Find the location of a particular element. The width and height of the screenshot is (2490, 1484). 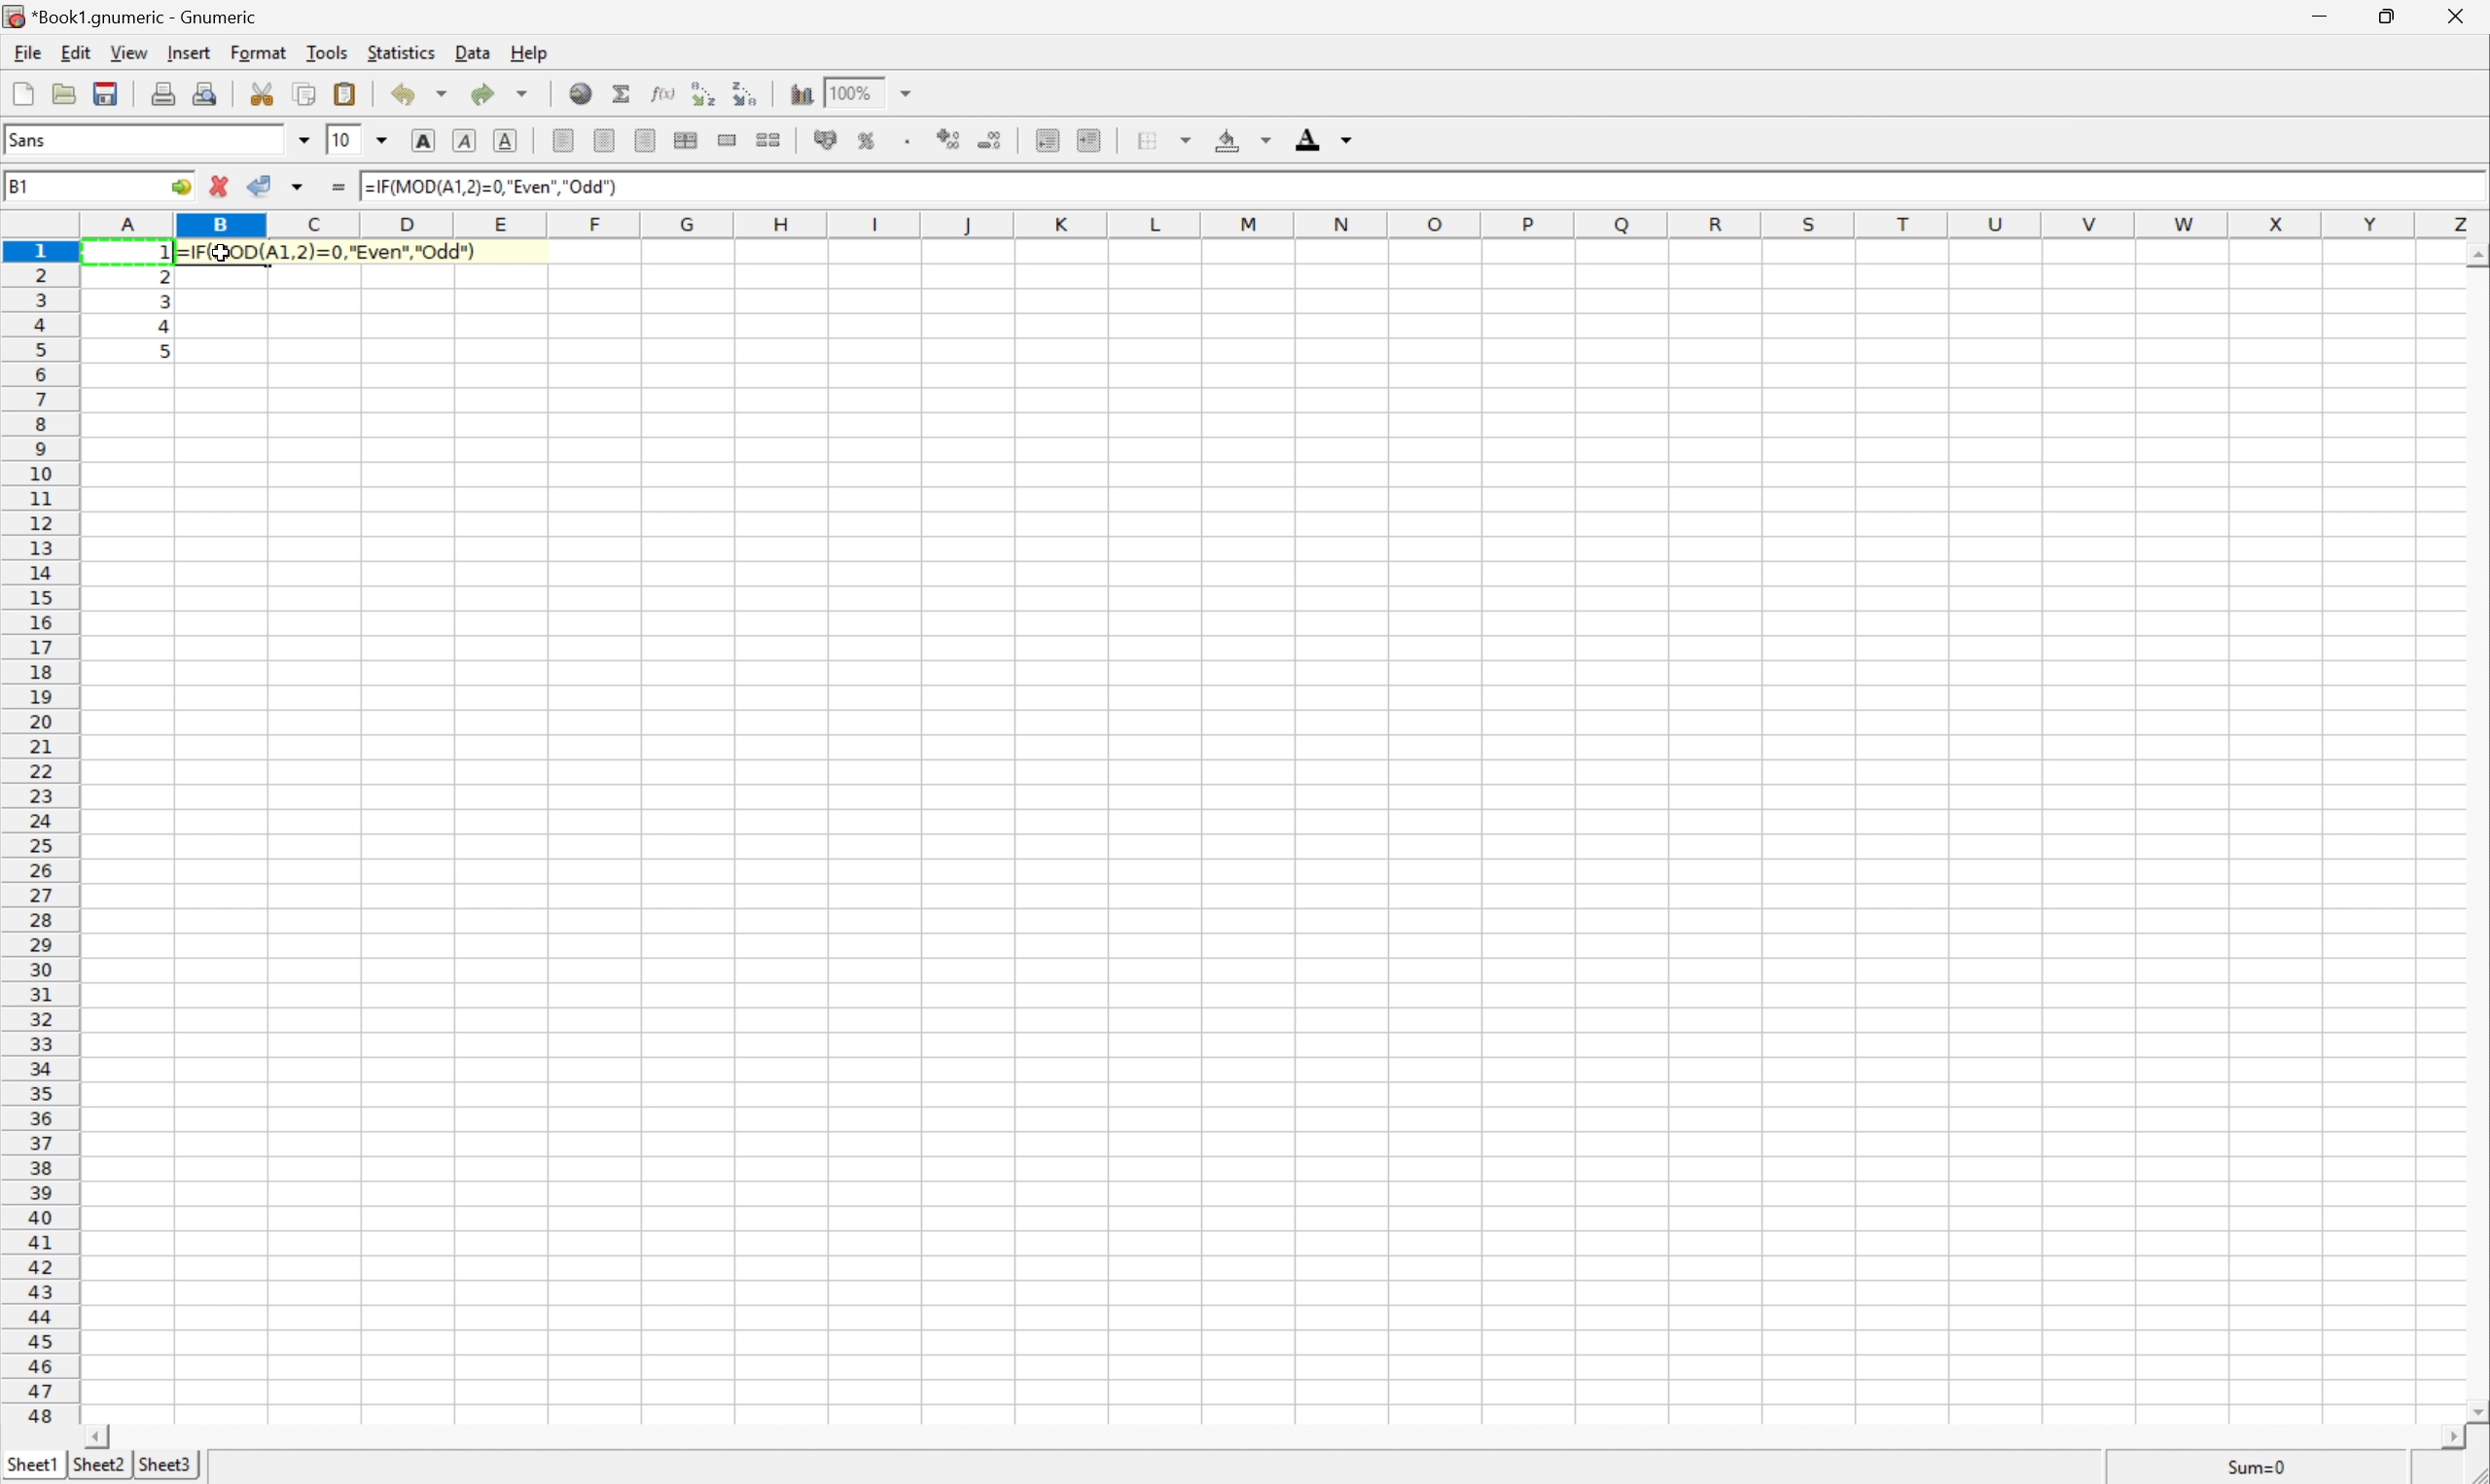

Background is located at coordinates (1244, 137).